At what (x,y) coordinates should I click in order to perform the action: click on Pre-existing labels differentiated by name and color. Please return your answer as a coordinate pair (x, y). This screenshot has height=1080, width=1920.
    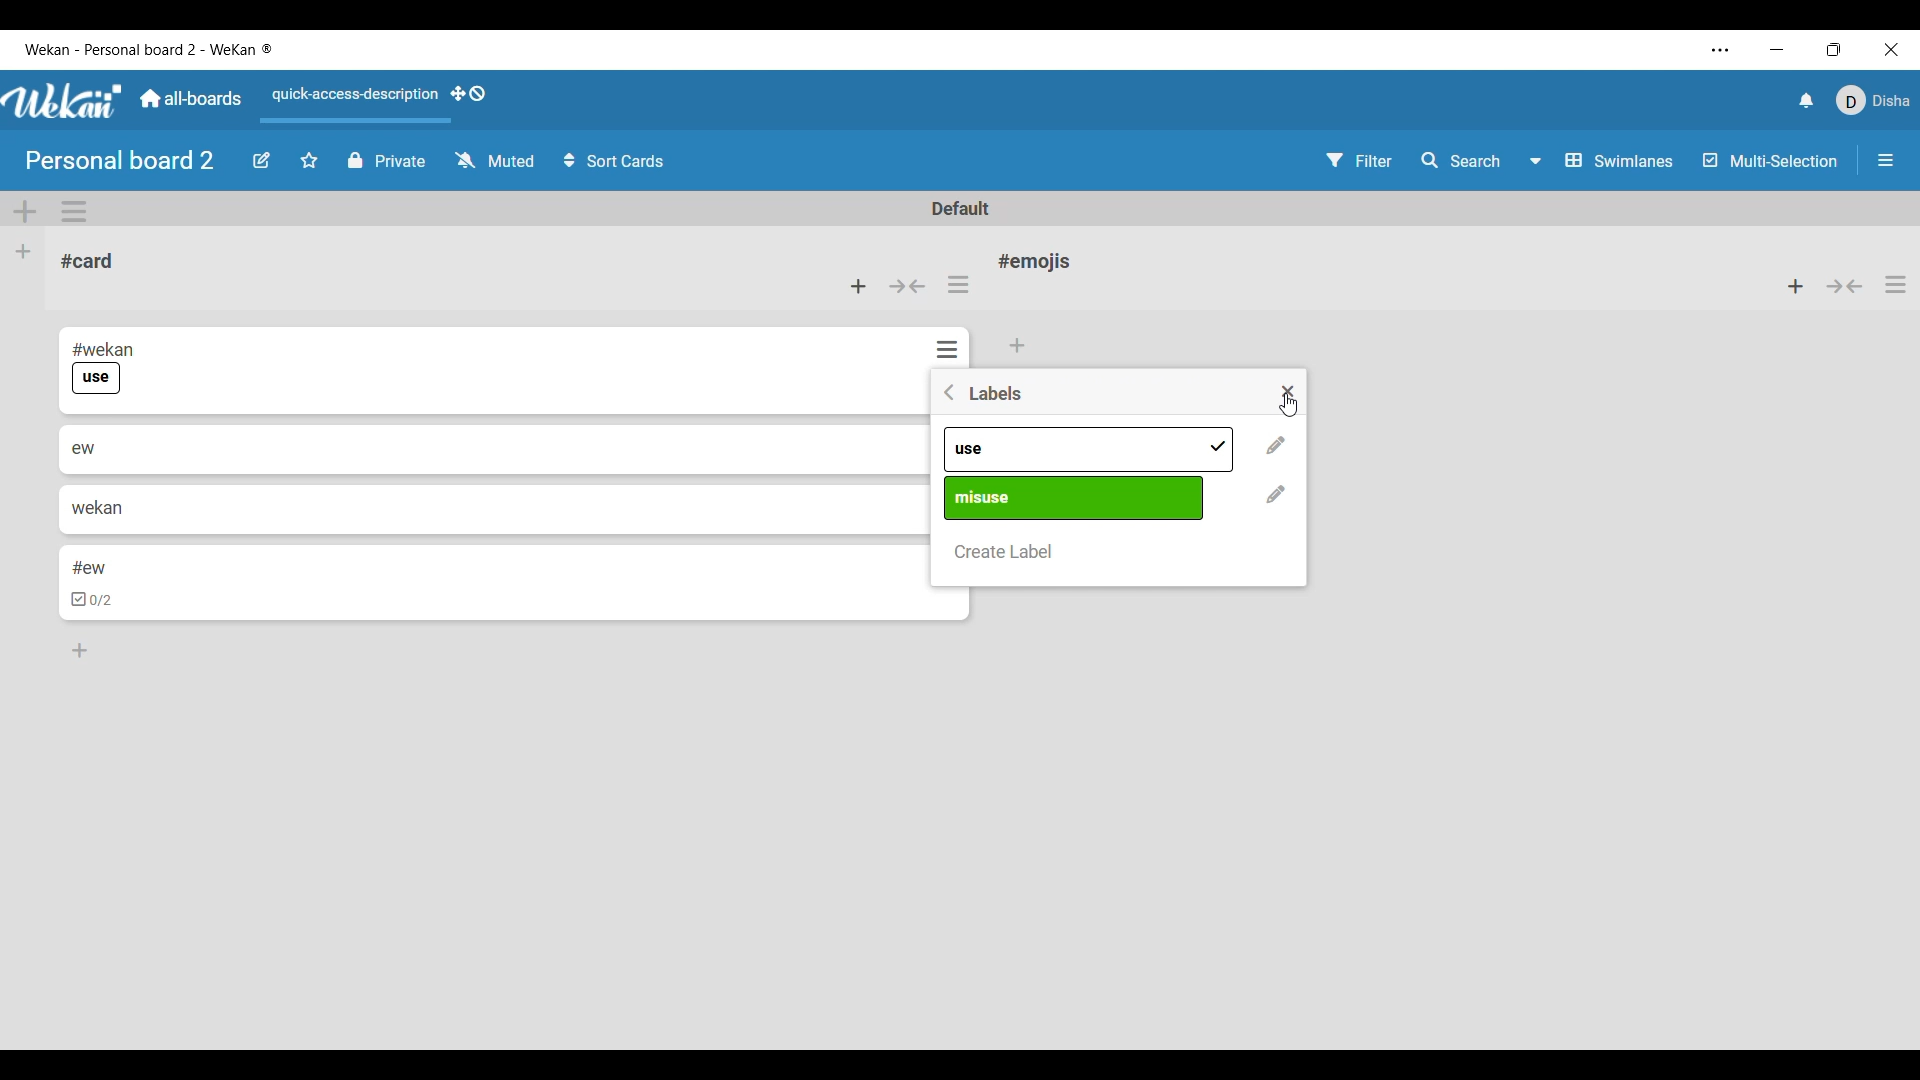
    Looking at the image, I should click on (1076, 498).